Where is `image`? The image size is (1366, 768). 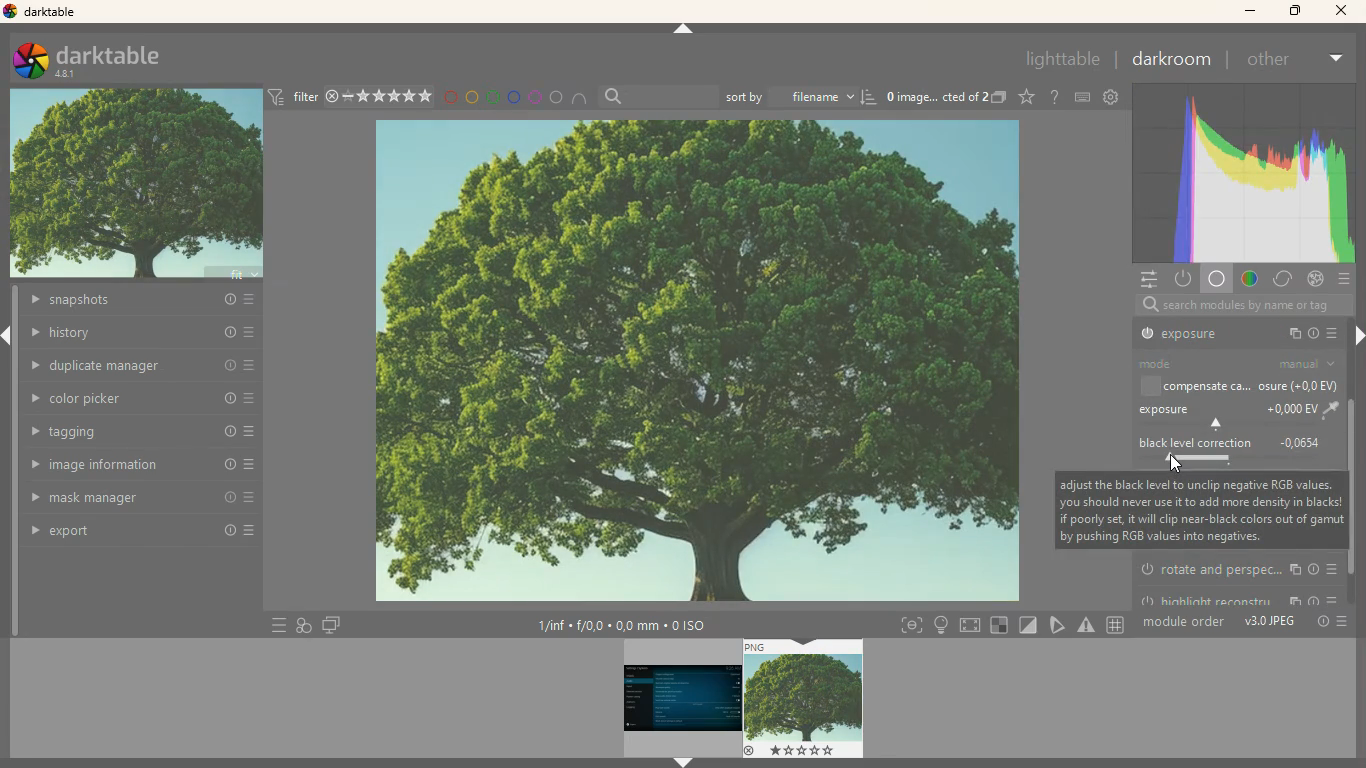 image is located at coordinates (682, 698).